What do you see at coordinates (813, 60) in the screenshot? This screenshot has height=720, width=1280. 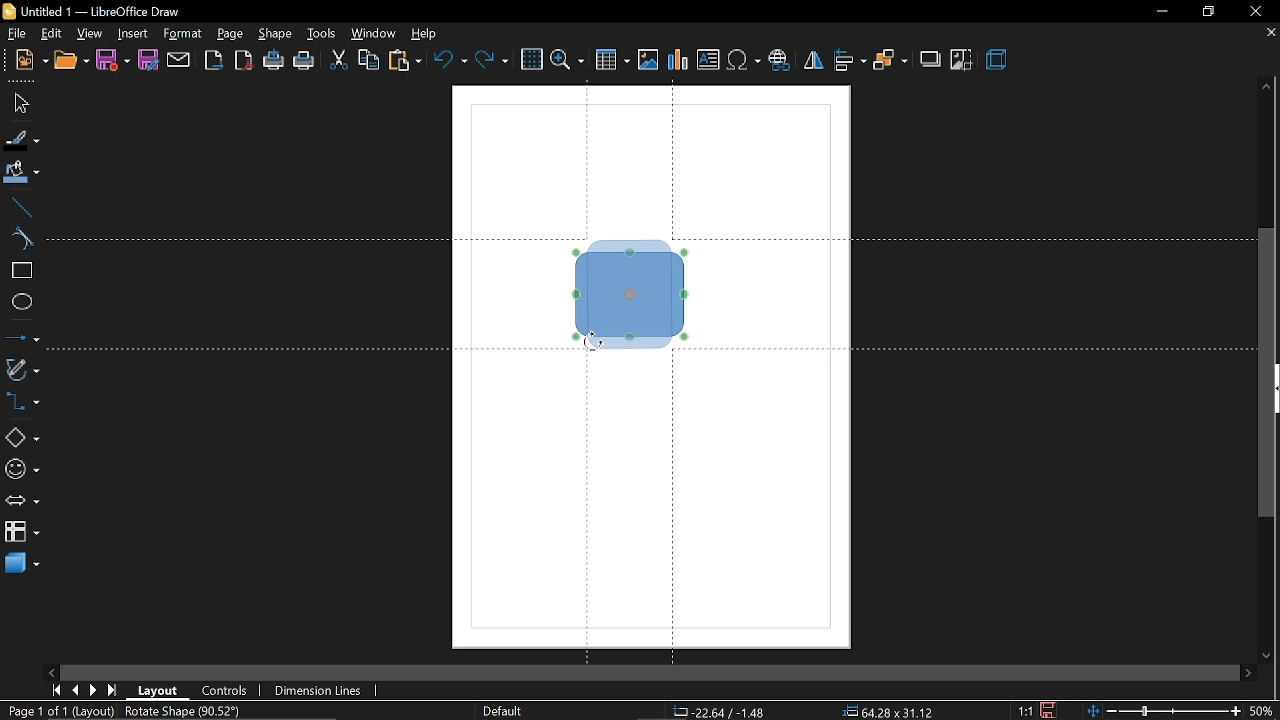 I see `flip` at bounding box center [813, 60].